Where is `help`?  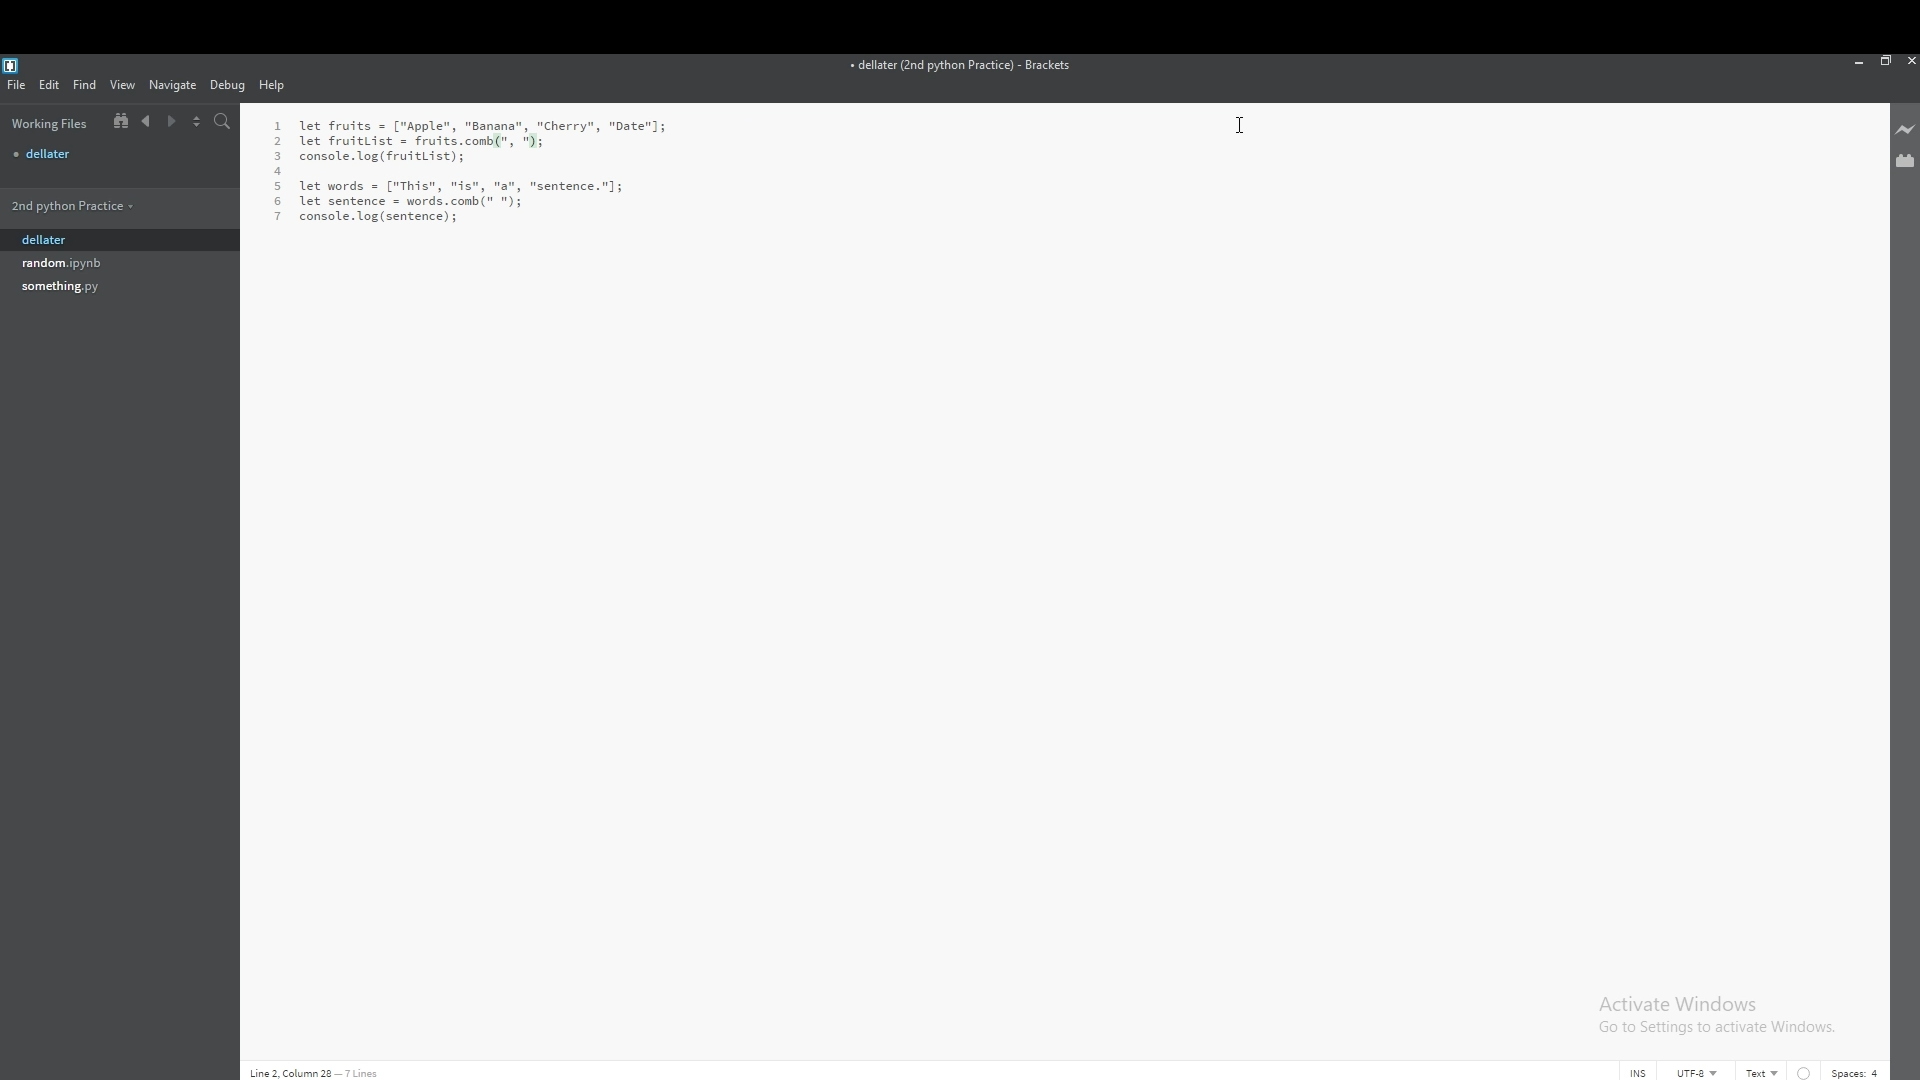 help is located at coordinates (274, 86).